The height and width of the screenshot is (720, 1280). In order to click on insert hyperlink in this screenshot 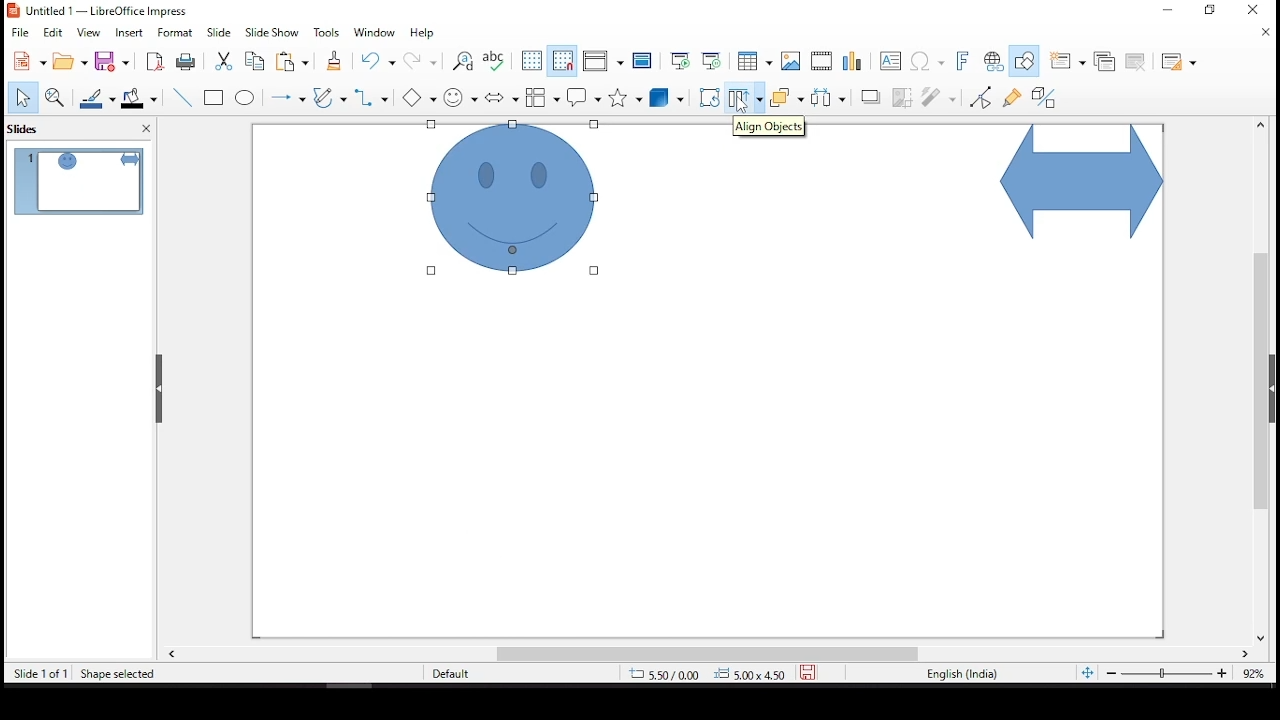, I will do `click(993, 62)`.